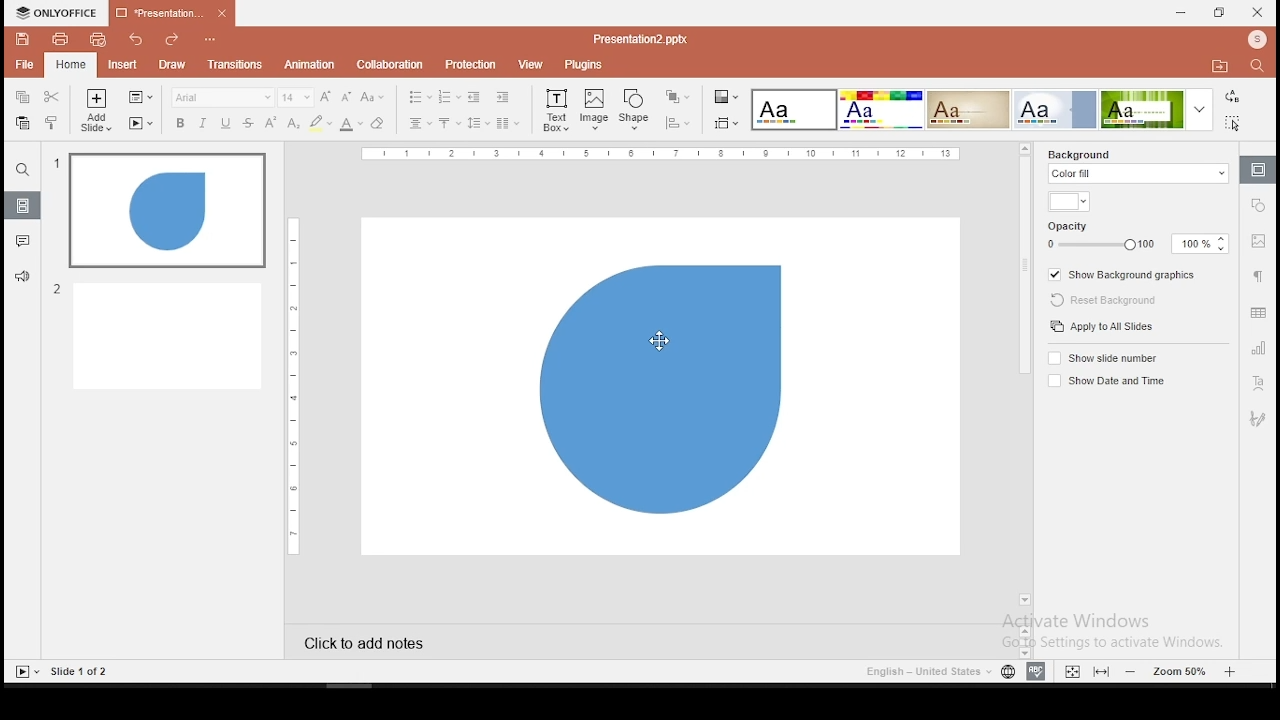  What do you see at coordinates (82, 672) in the screenshot?
I see `slide 1 of 2` at bounding box center [82, 672].